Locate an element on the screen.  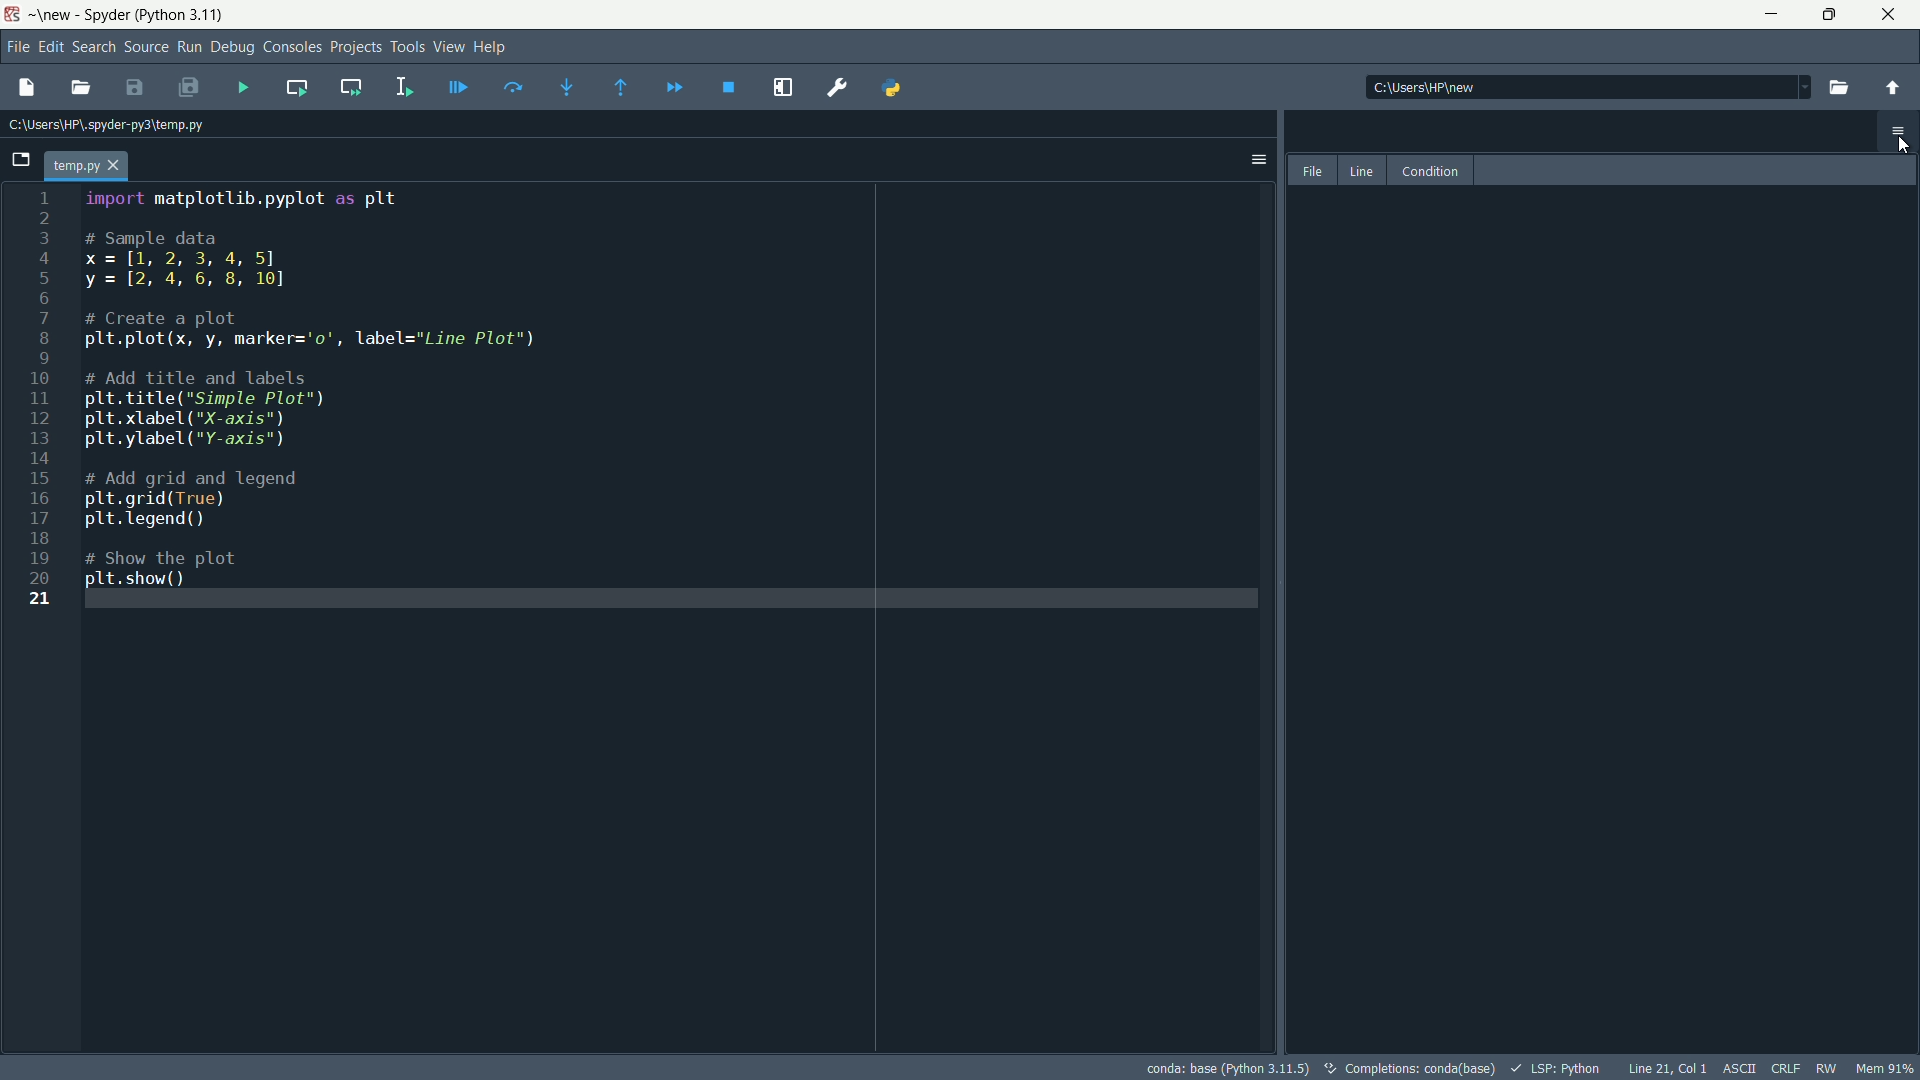
CRLF is located at coordinates (1785, 1069).